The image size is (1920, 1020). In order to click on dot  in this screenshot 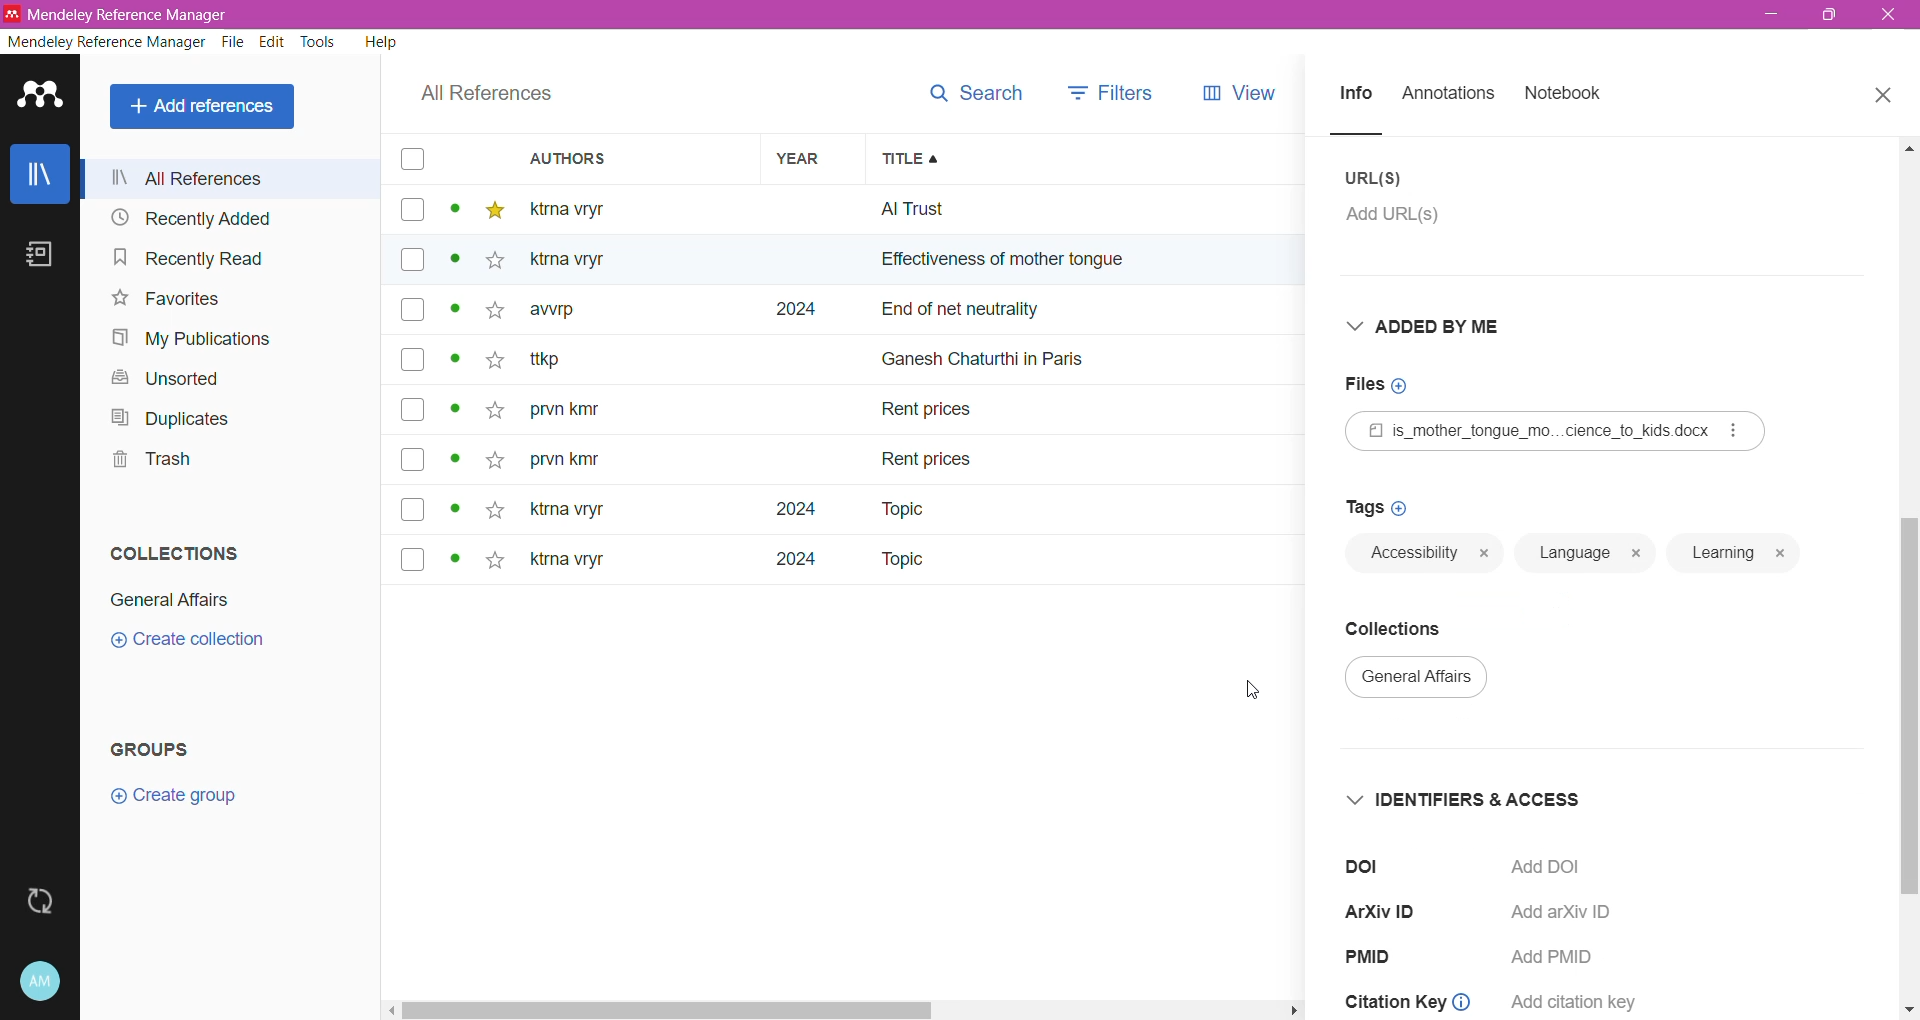, I will do `click(453, 414)`.